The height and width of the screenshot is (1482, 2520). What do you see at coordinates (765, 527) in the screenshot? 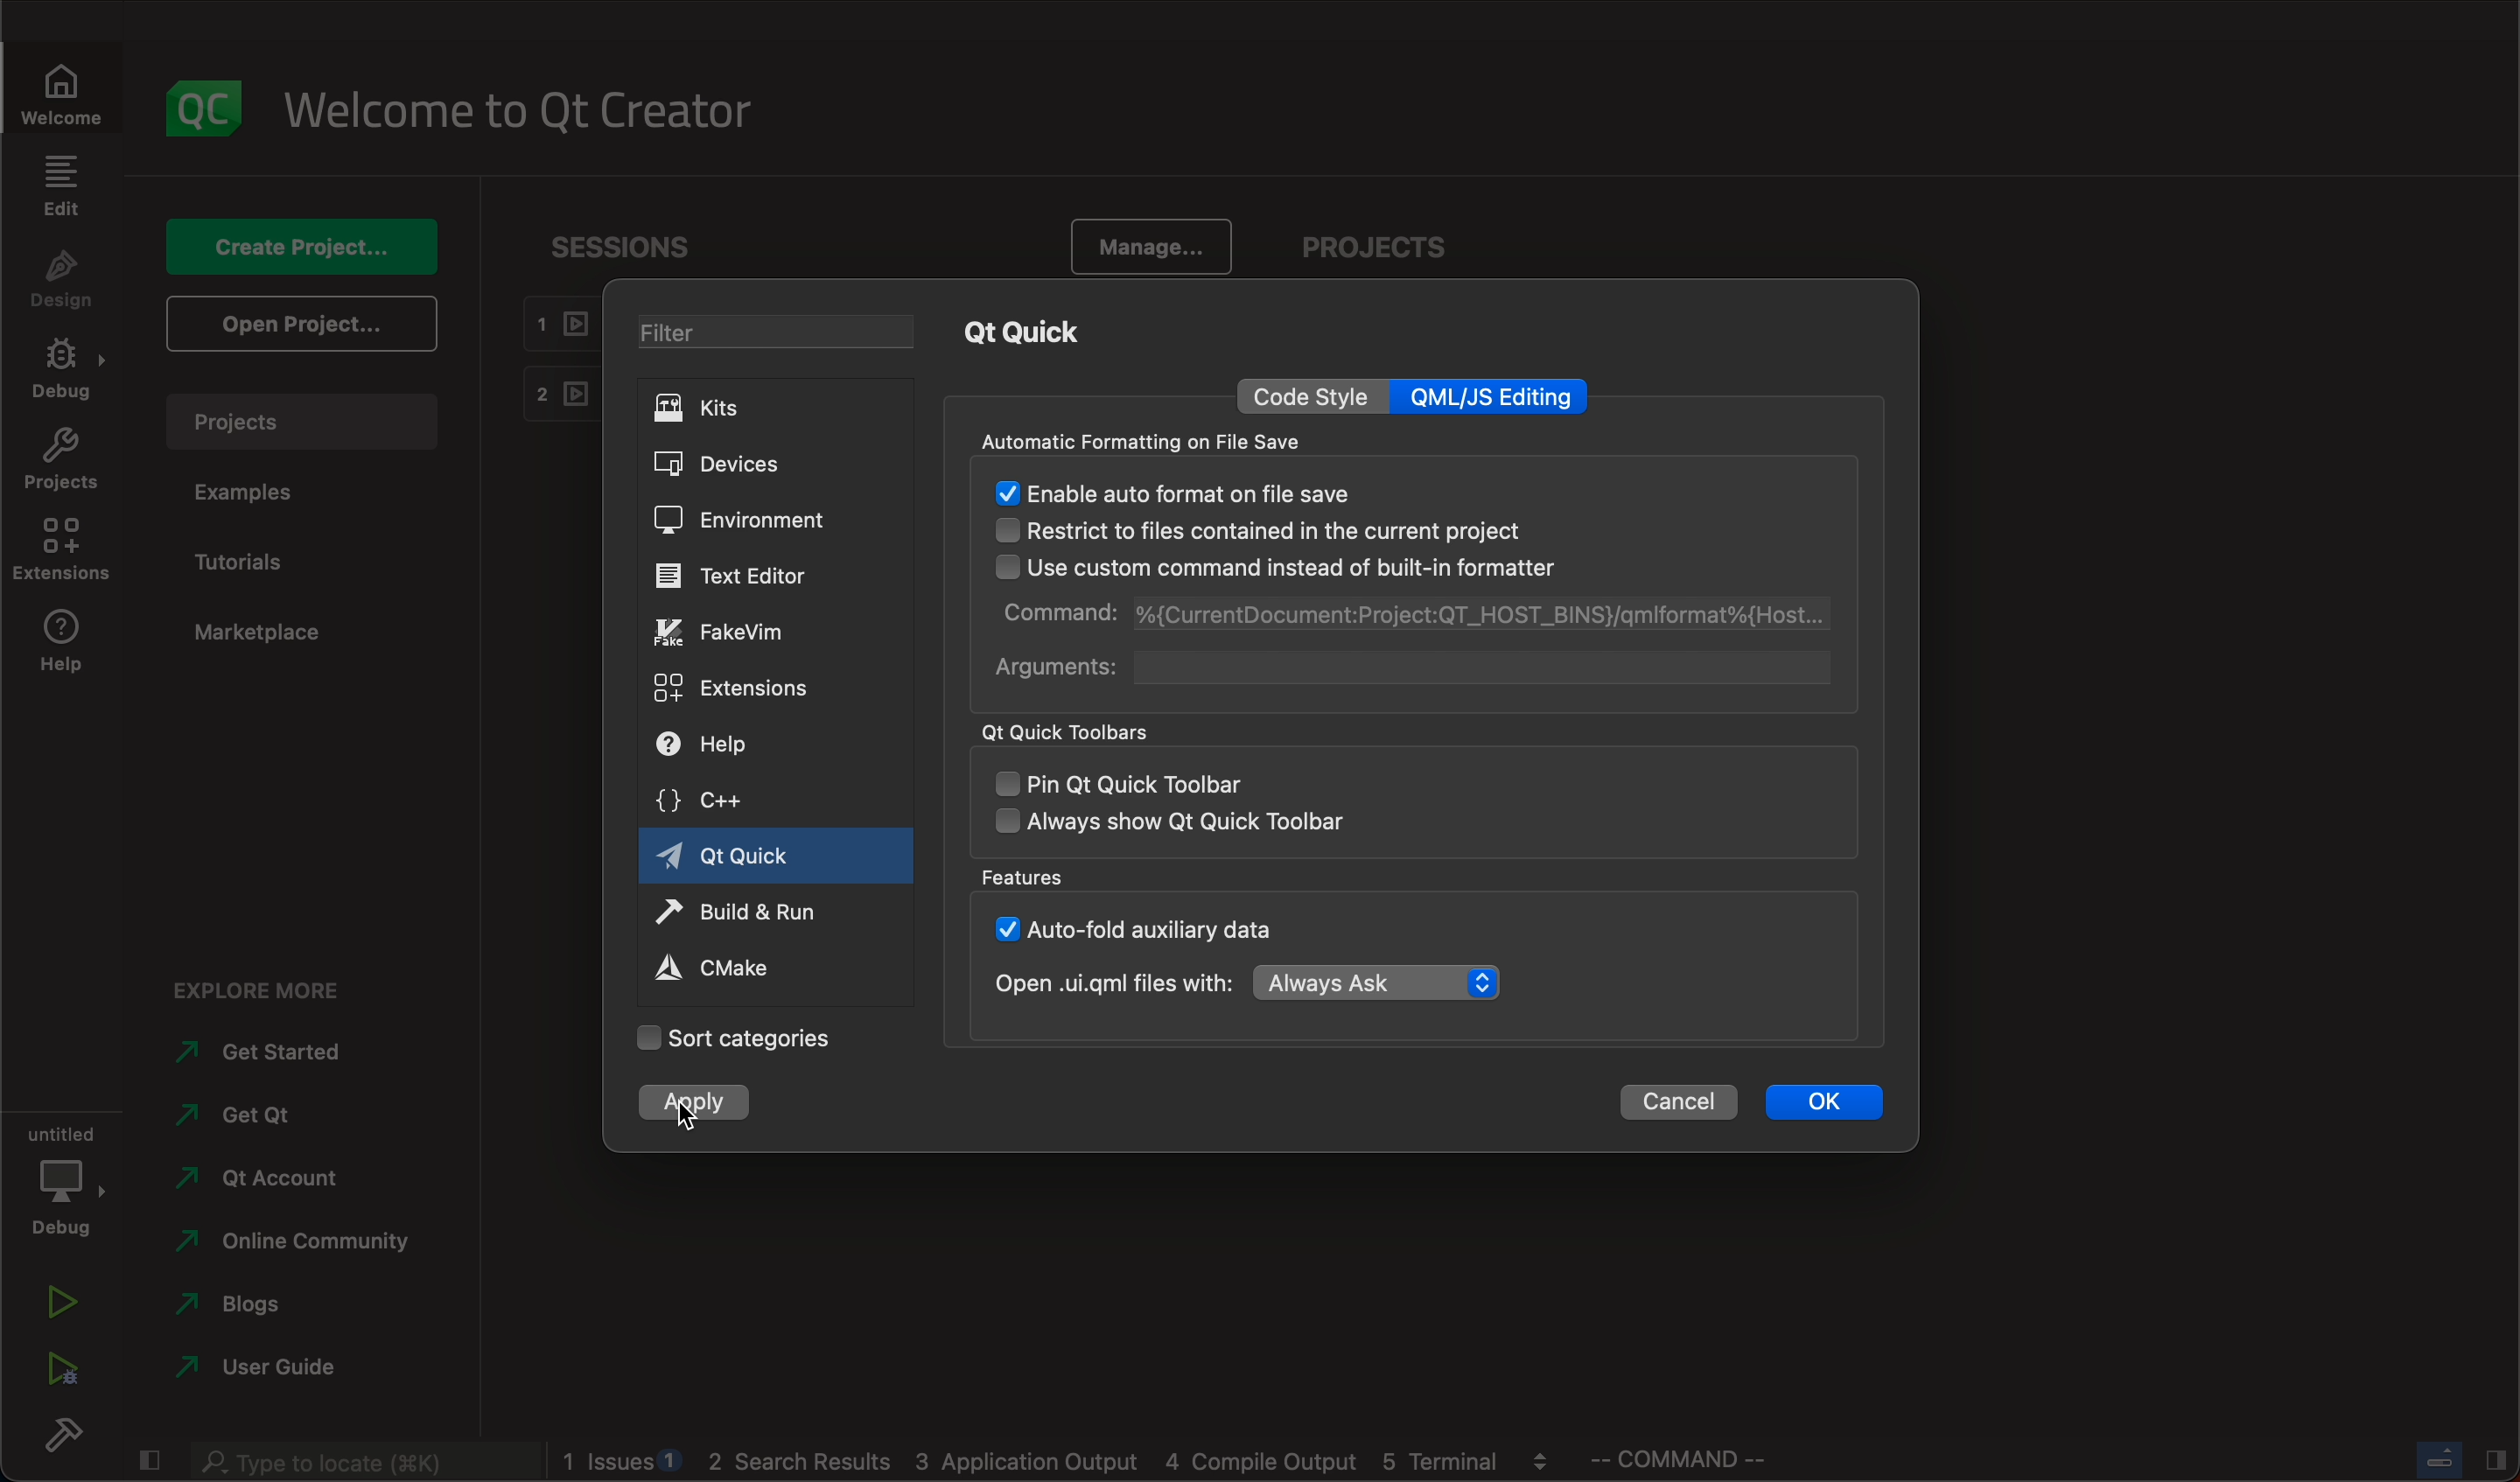
I see `environment` at bounding box center [765, 527].